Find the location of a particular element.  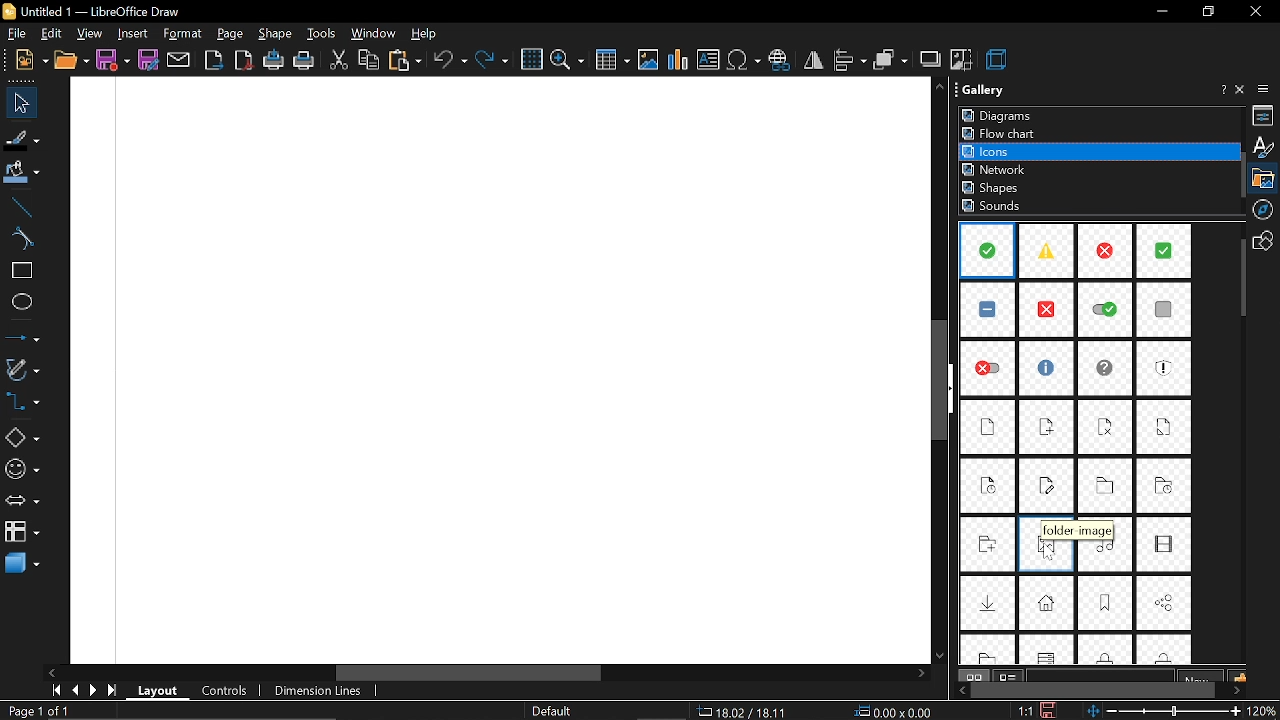

cursor is located at coordinates (1051, 552).